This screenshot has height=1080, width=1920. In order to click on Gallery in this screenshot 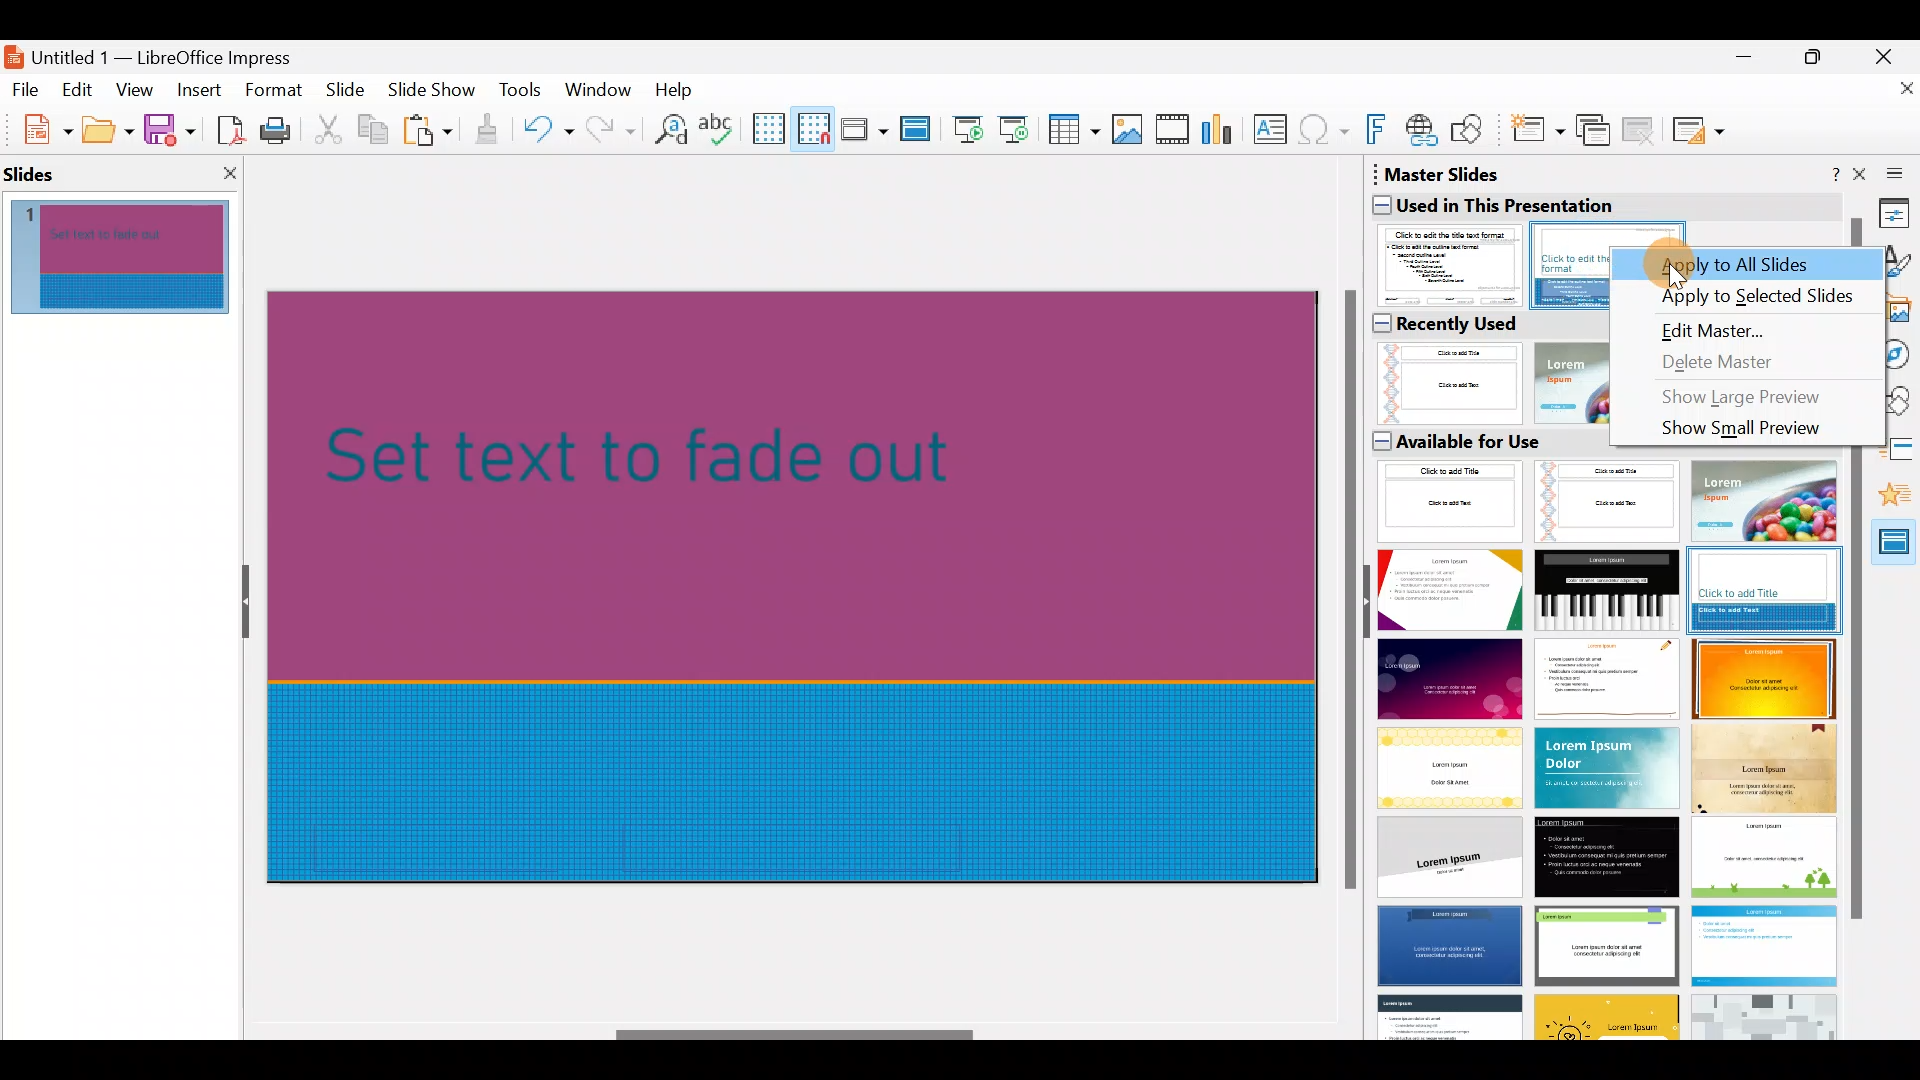, I will do `click(1896, 311)`.